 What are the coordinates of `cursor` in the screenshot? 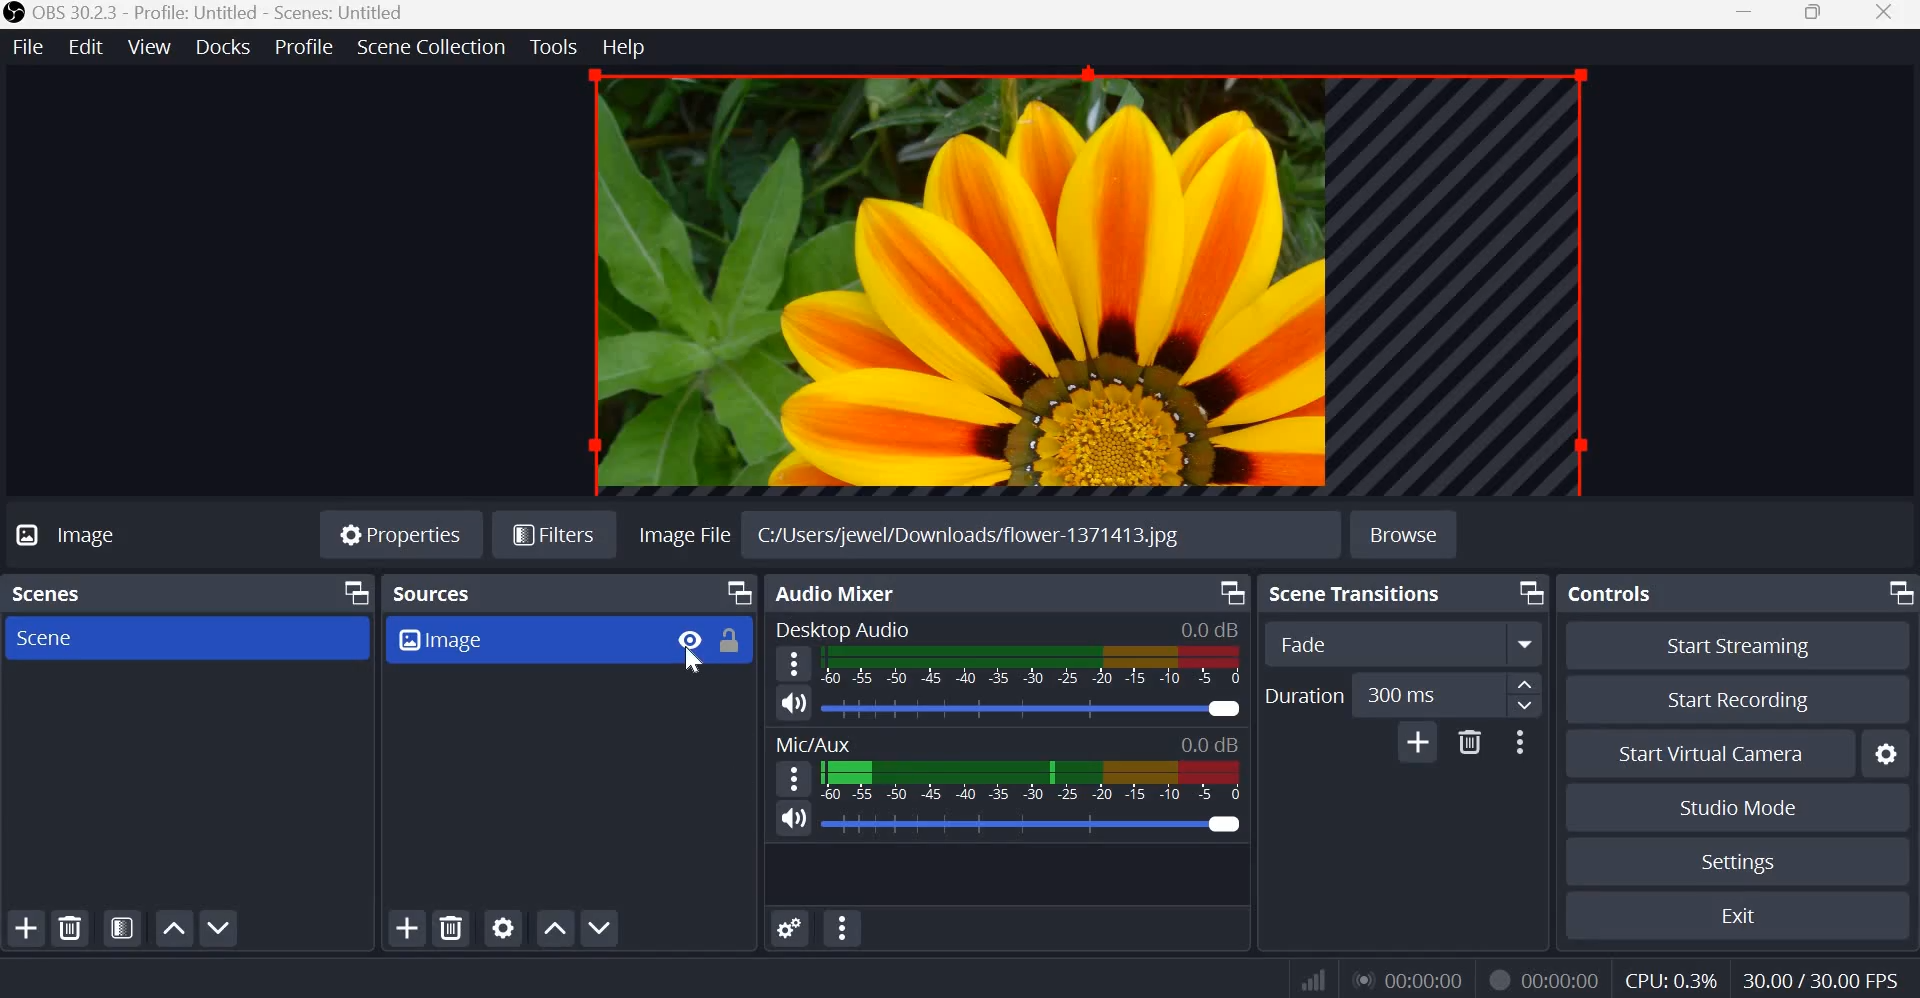 It's located at (693, 663).